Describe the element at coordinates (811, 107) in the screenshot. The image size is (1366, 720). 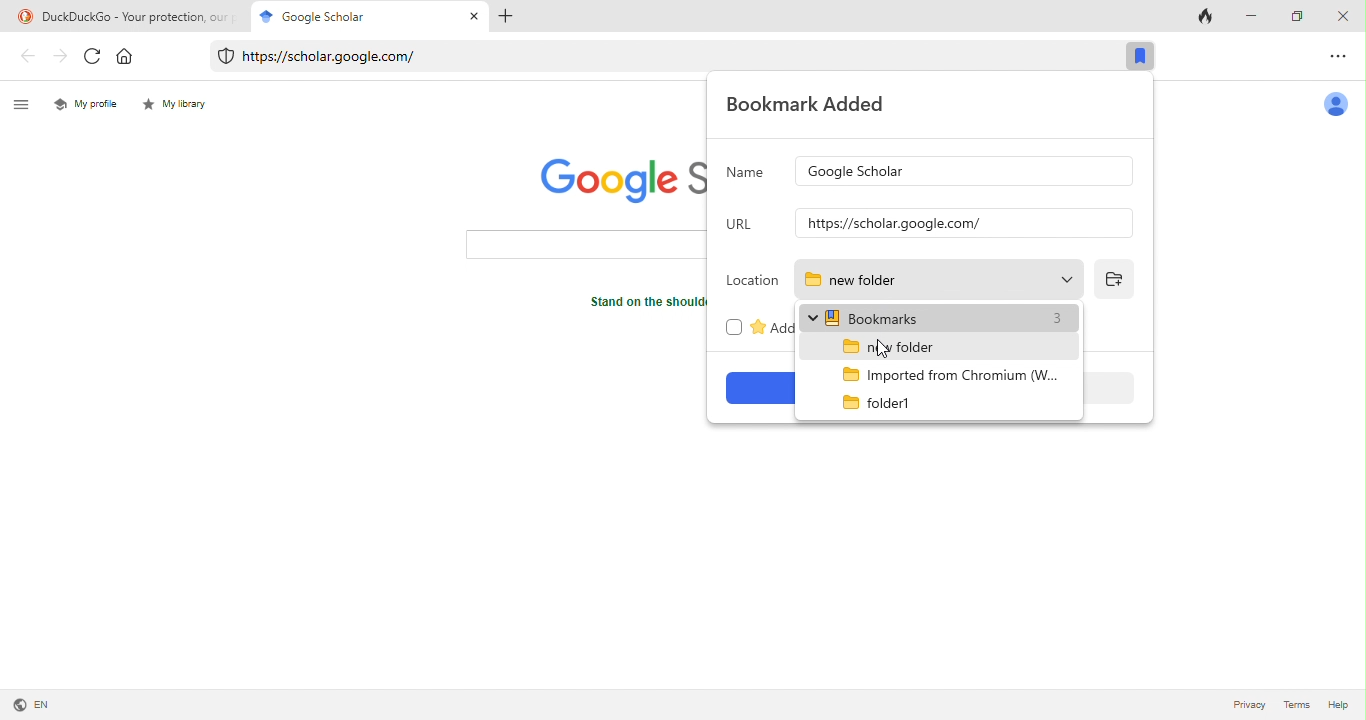
I see `bookmark added` at that location.